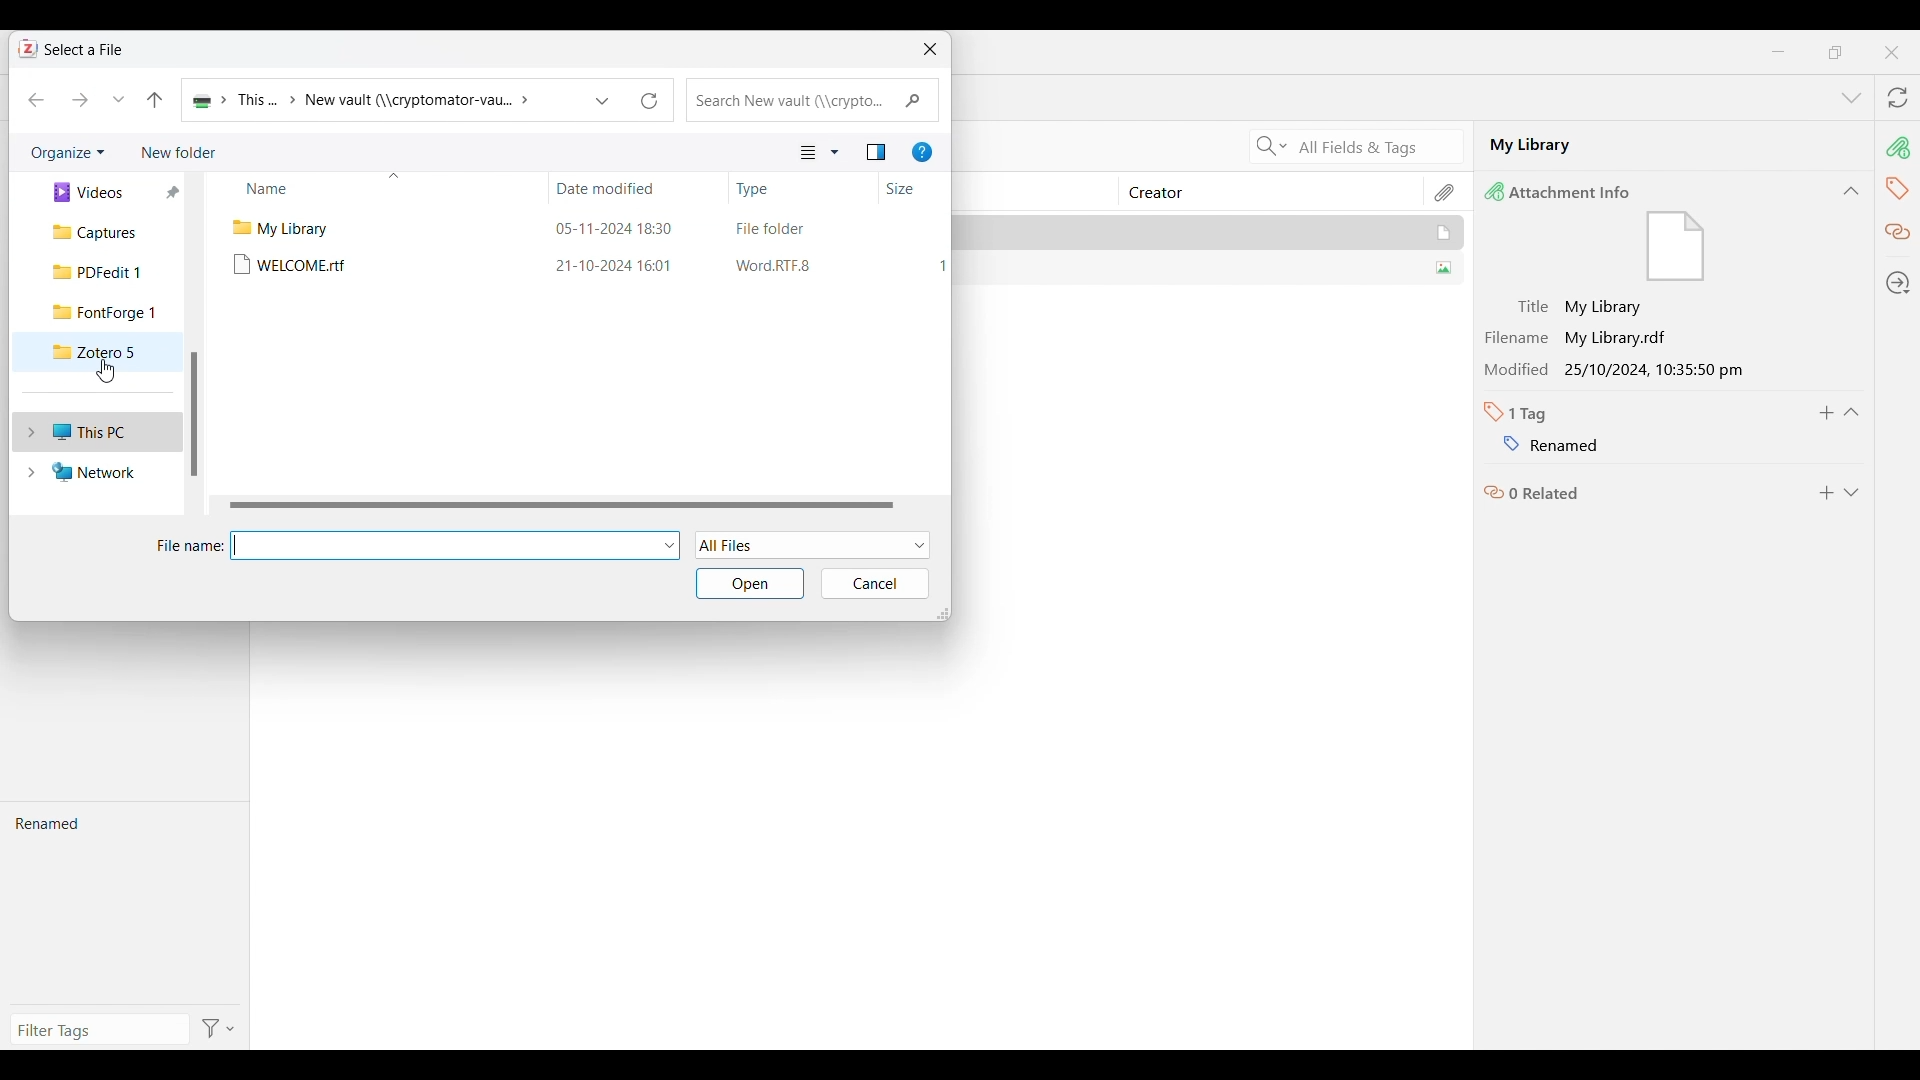  I want to click on FontForge 1 folder, so click(106, 313).